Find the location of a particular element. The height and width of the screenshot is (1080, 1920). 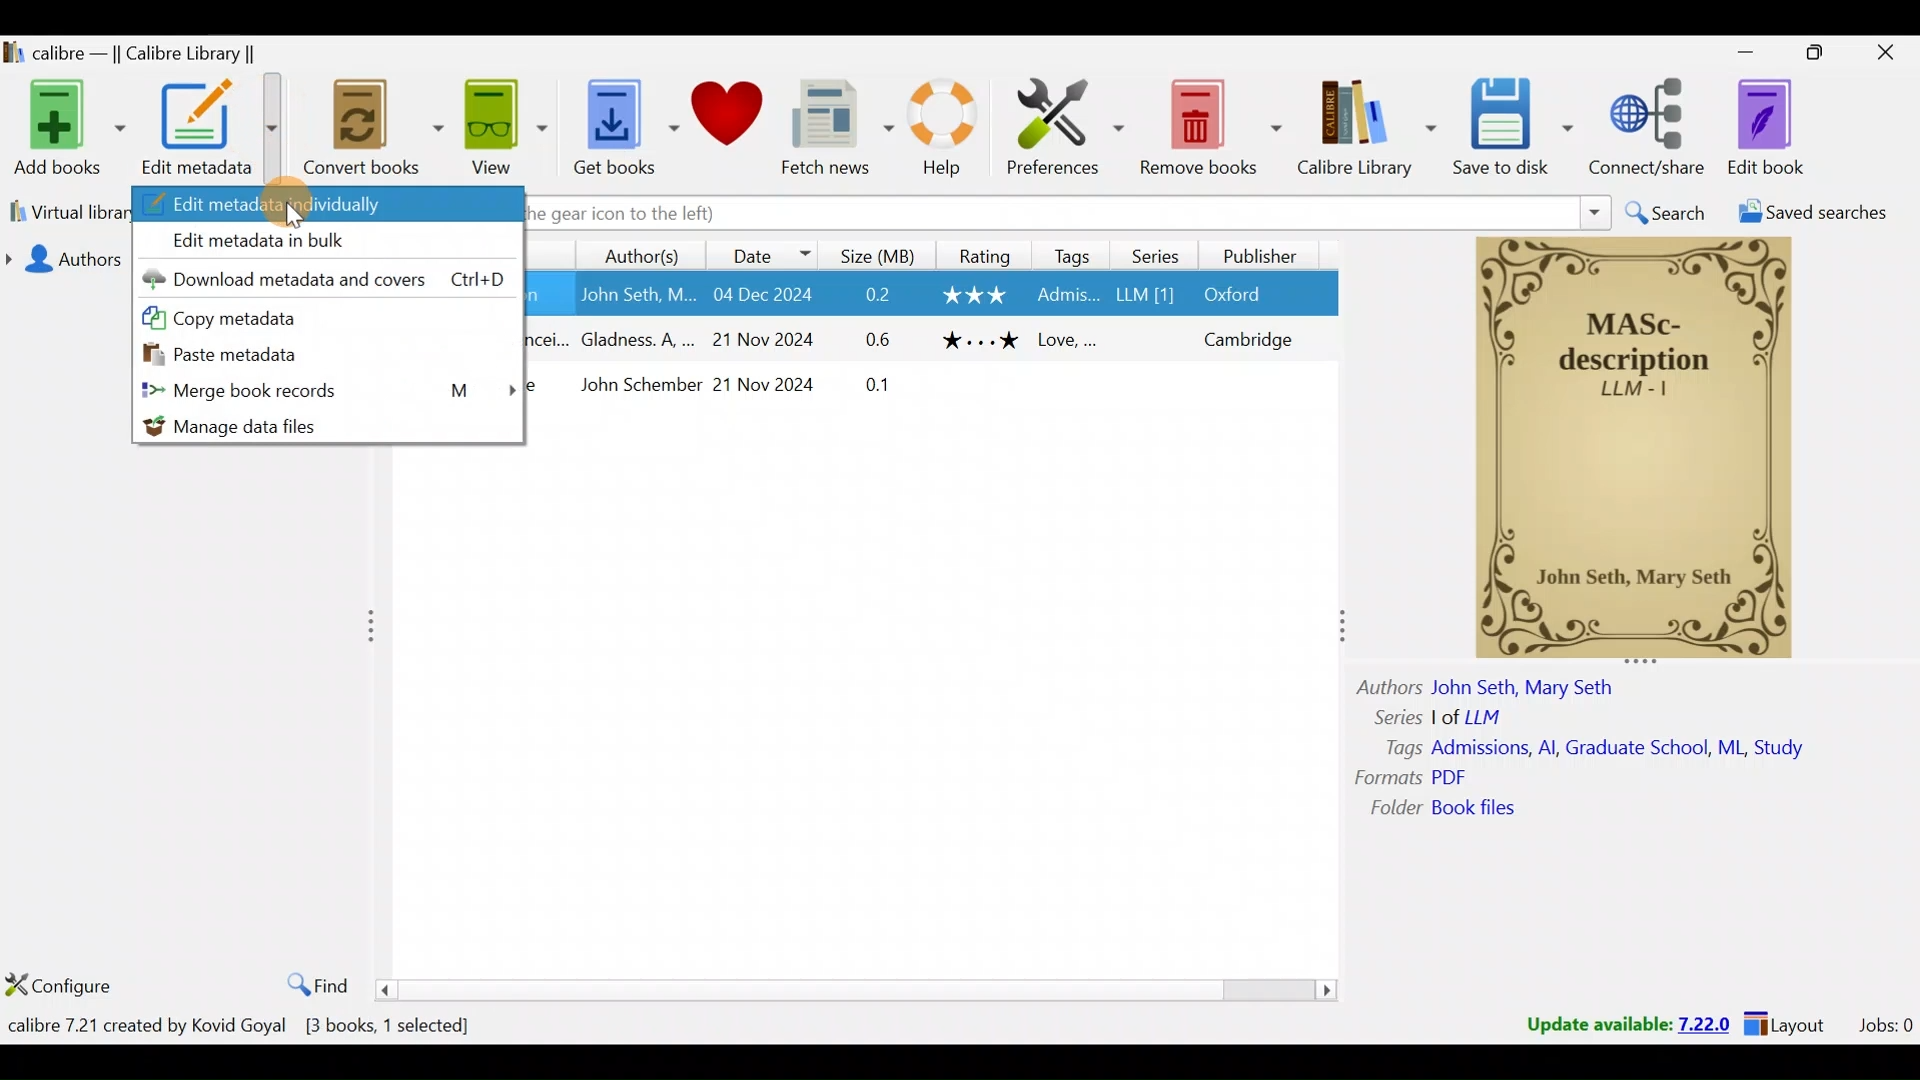

Calibre library is located at coordinates (1370, 133).